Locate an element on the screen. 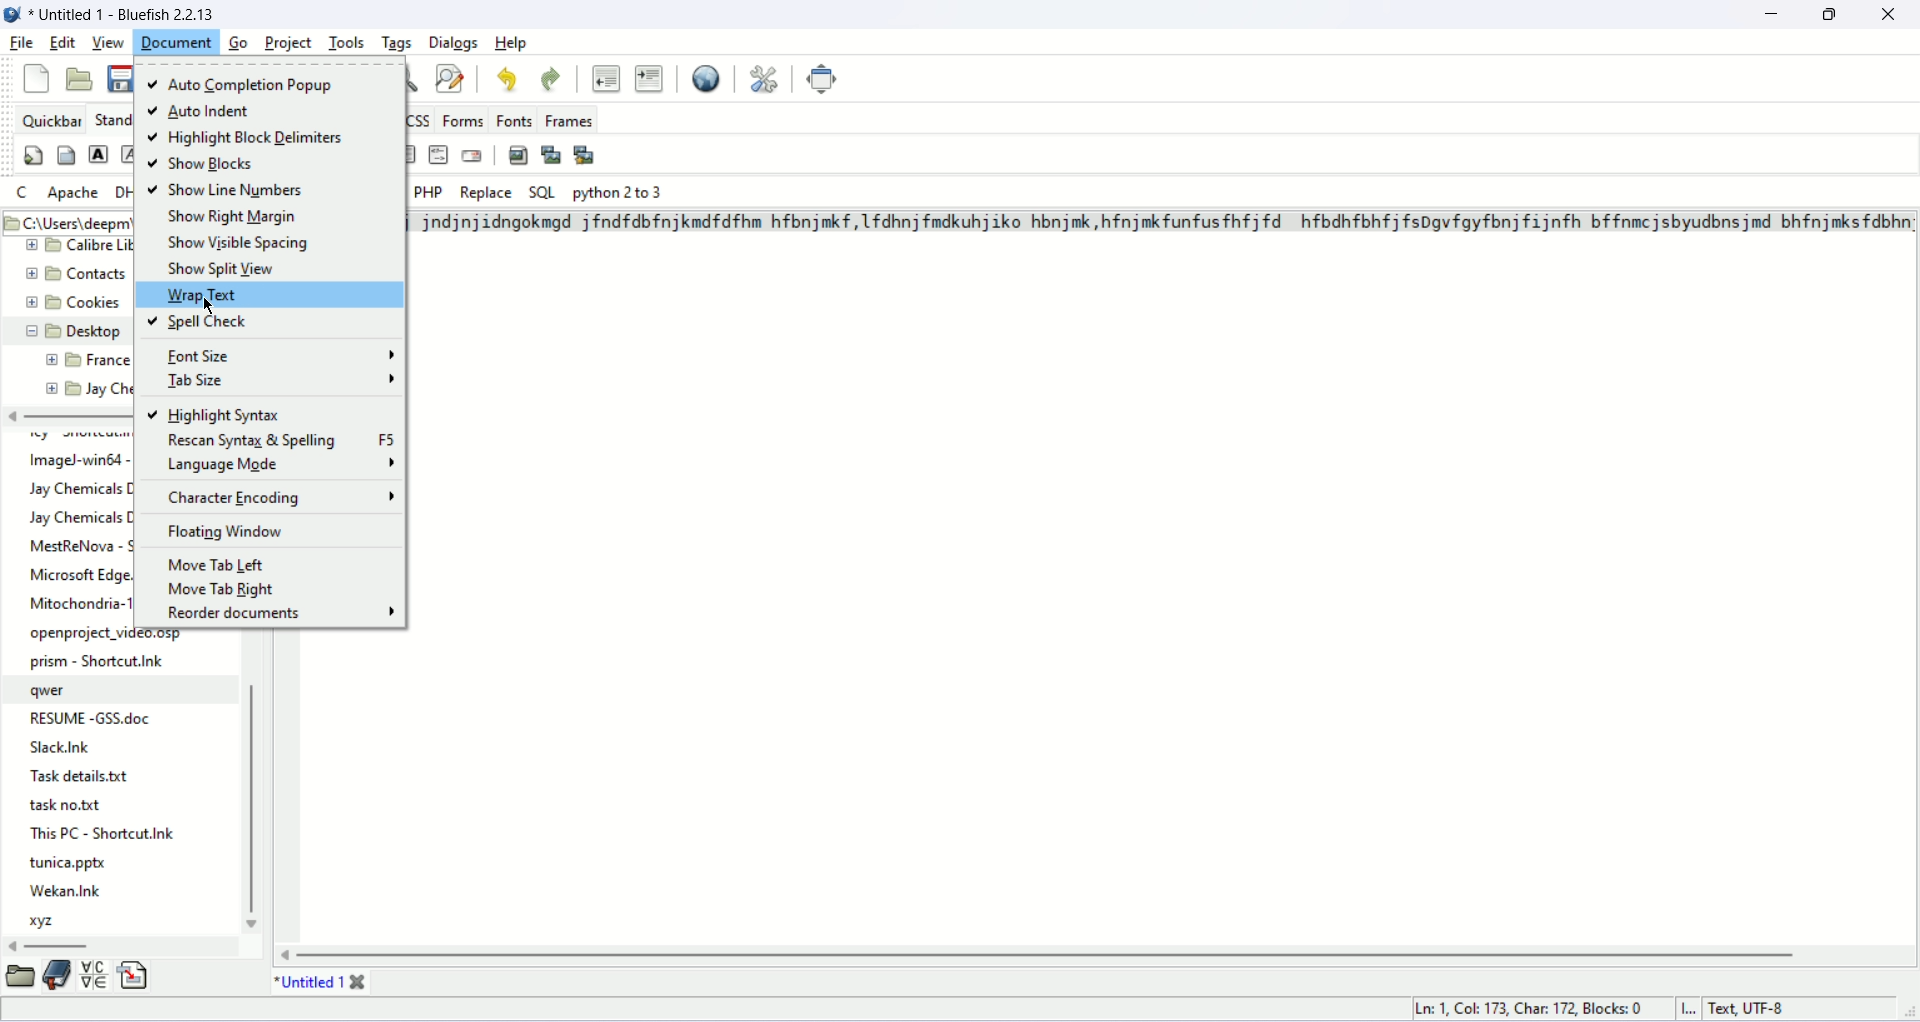 This screenshot has height=1022, width=1920. file is located at coordinates (24, 42).